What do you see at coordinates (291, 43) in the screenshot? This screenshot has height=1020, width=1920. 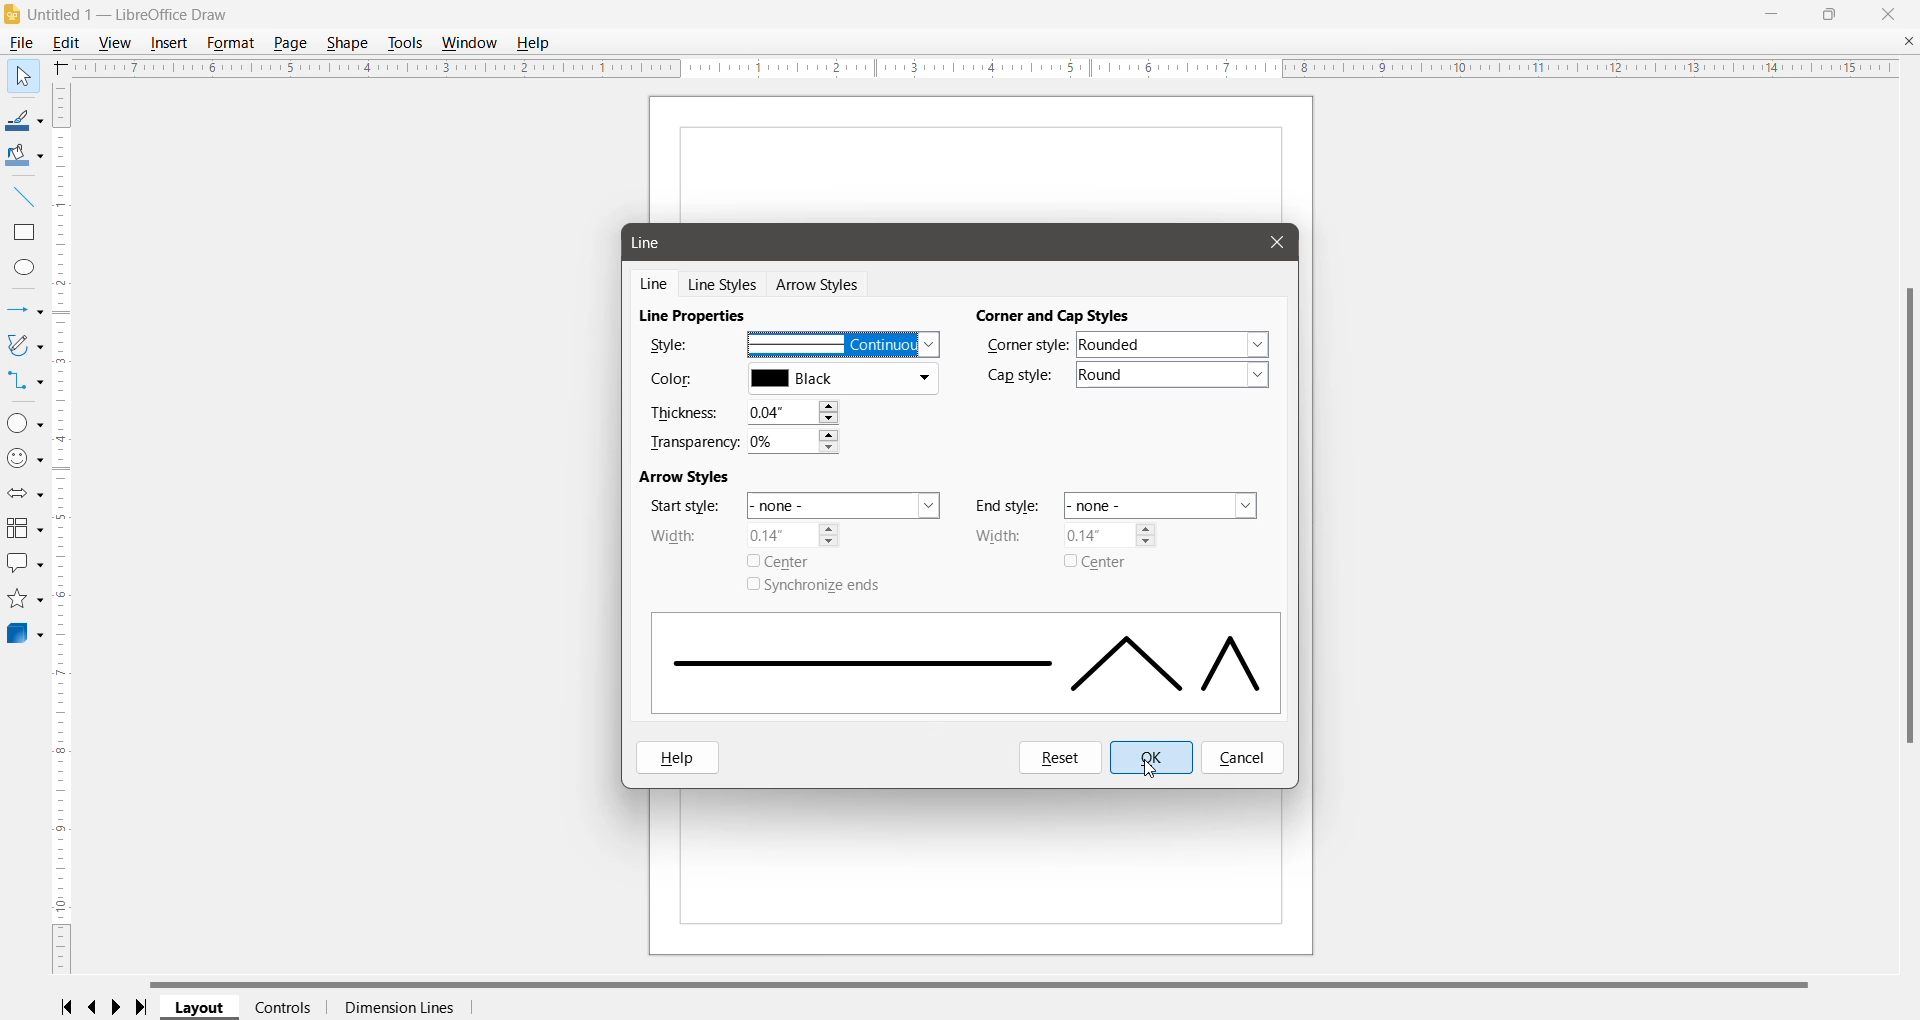 I see `Page` at bounding box center [291, 43].